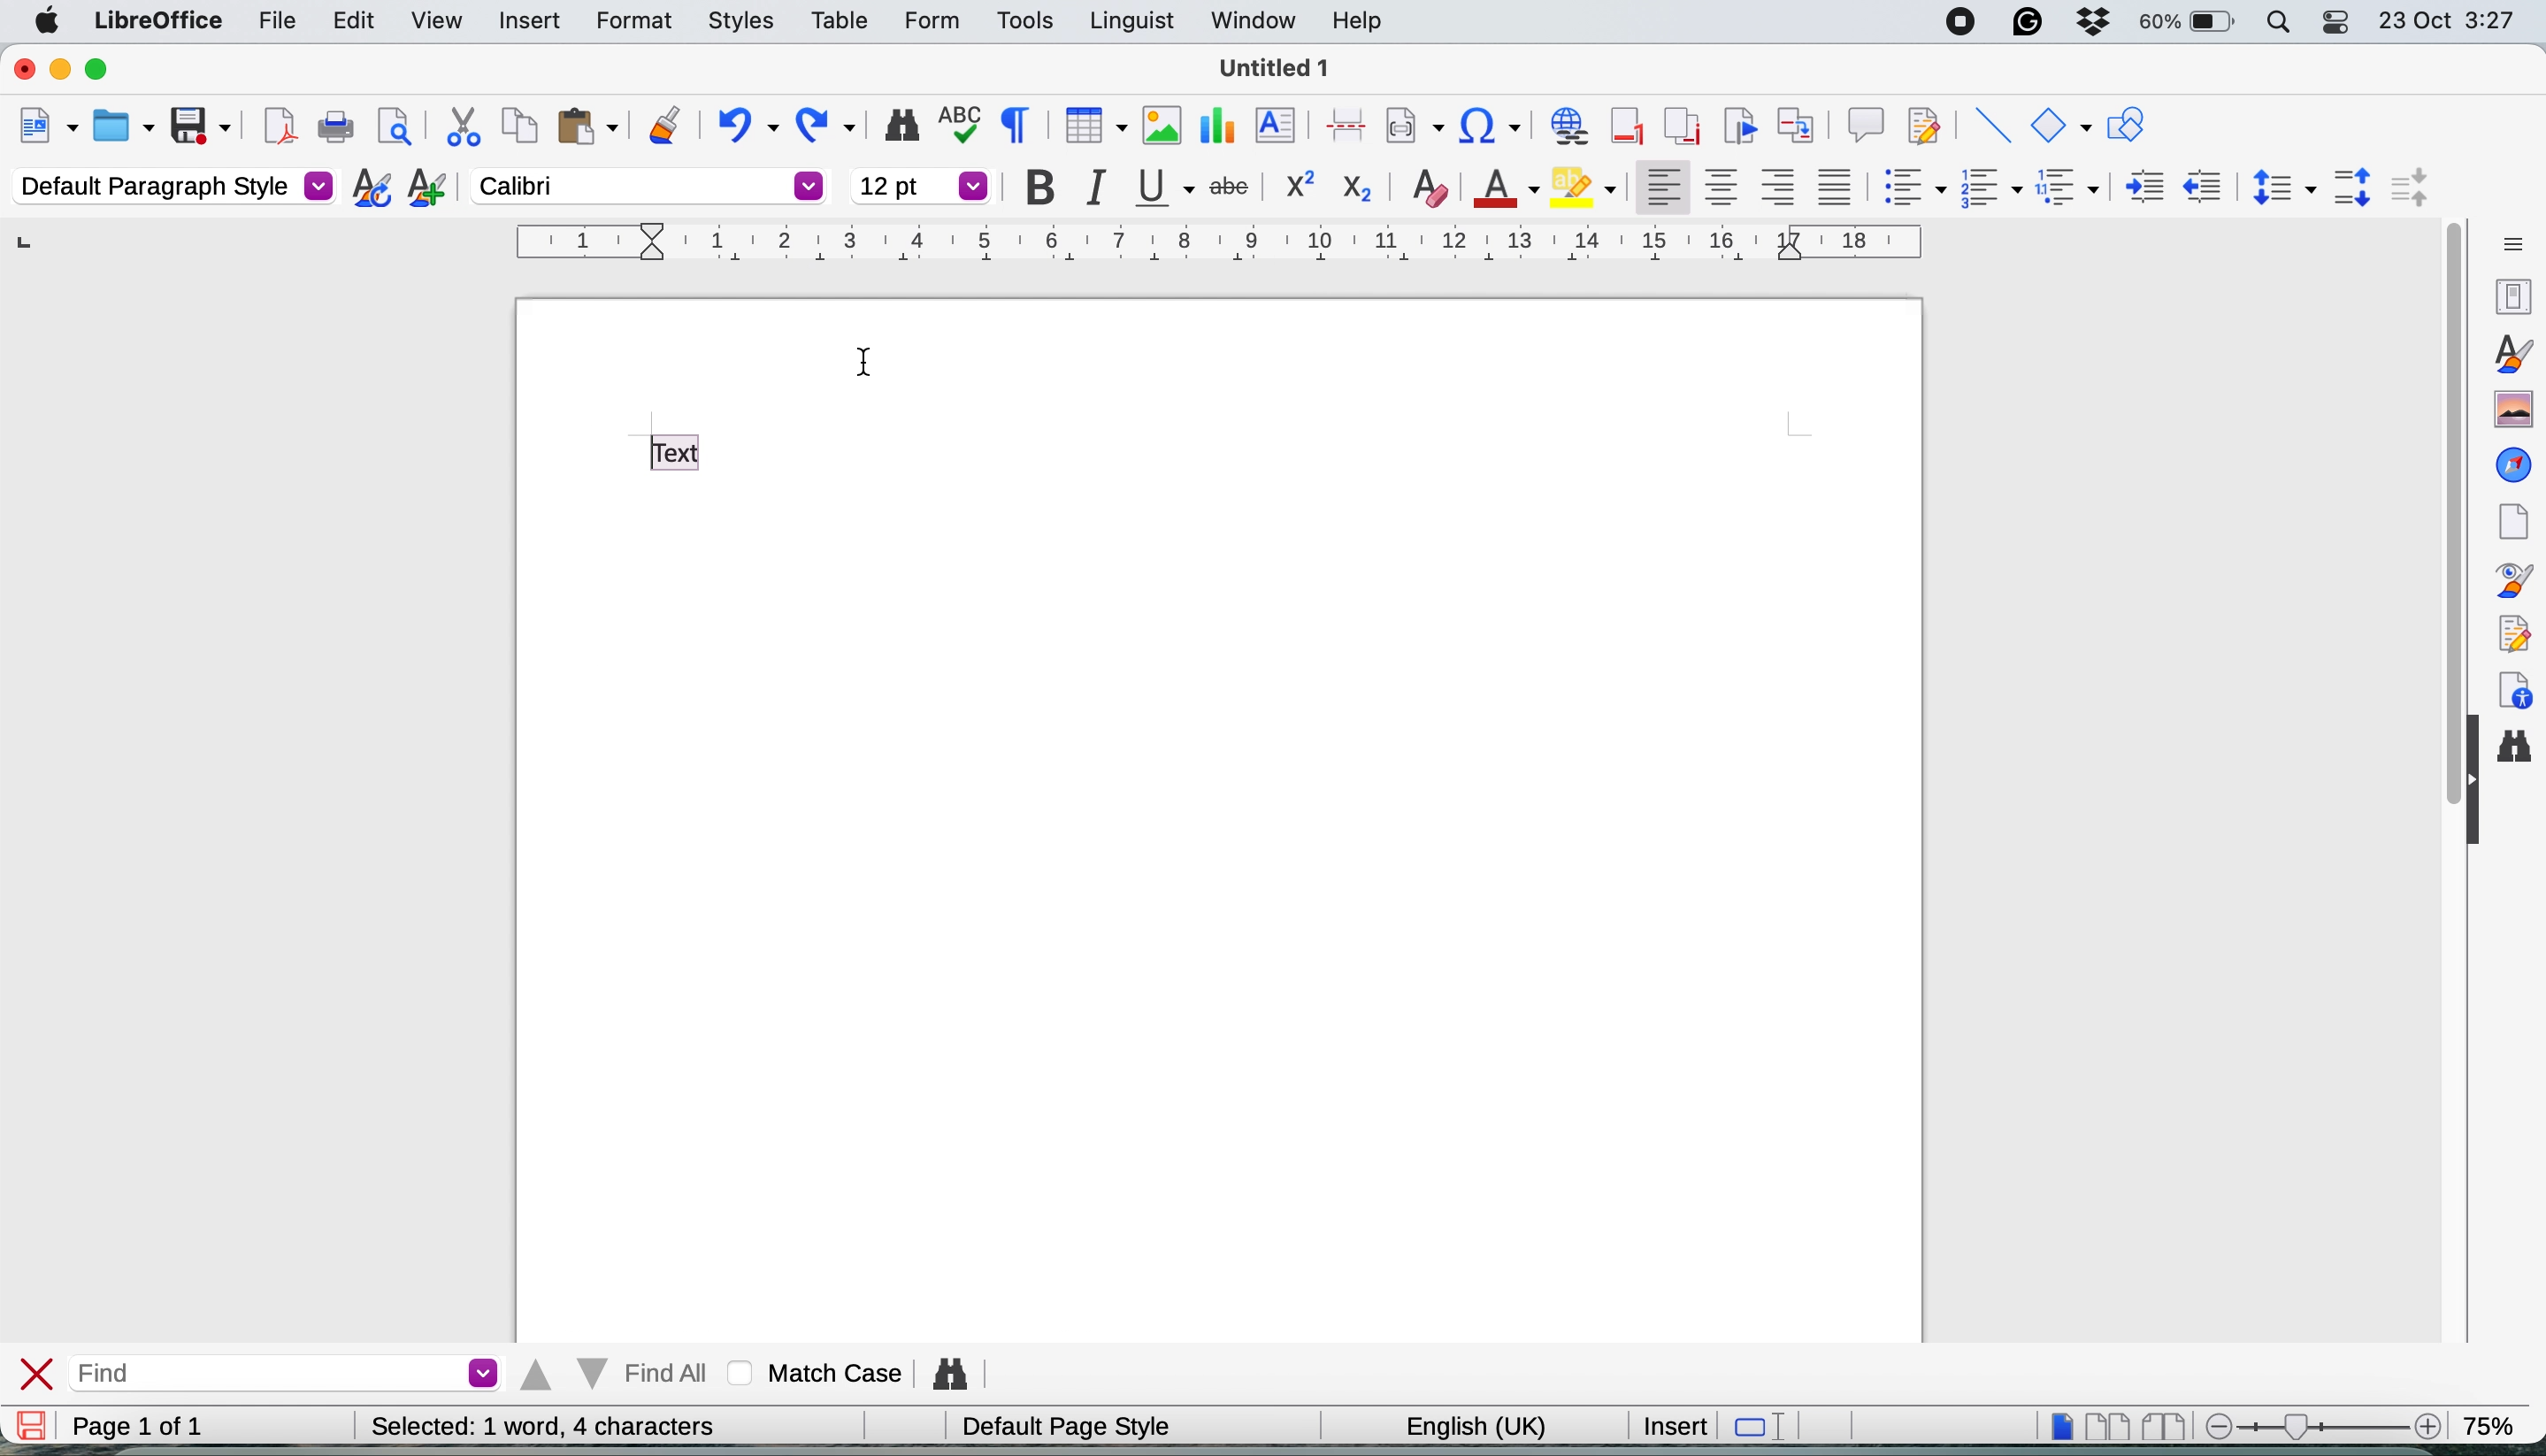 The width and height of the screenshot is (2546, 1456). I want to click on find all, so click(612, 1374).